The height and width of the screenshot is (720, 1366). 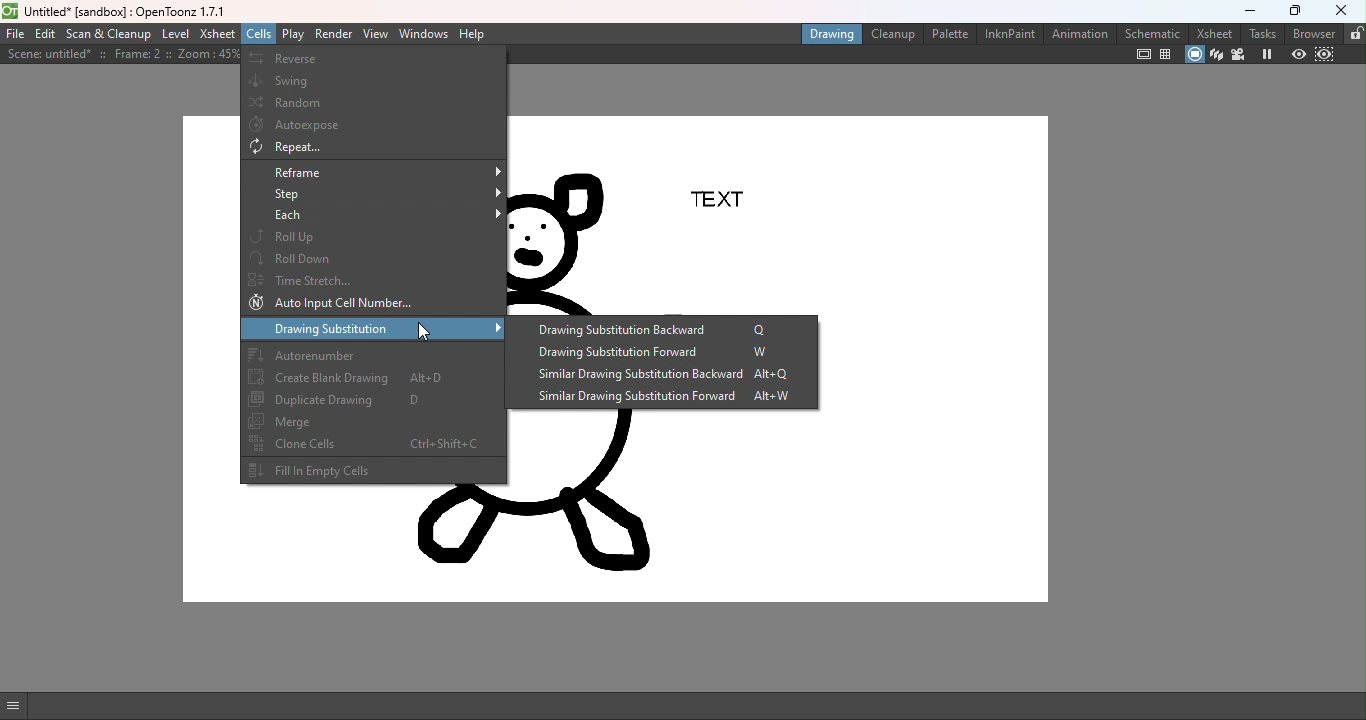 I want to click on Edit, so click(x=45, y=35).